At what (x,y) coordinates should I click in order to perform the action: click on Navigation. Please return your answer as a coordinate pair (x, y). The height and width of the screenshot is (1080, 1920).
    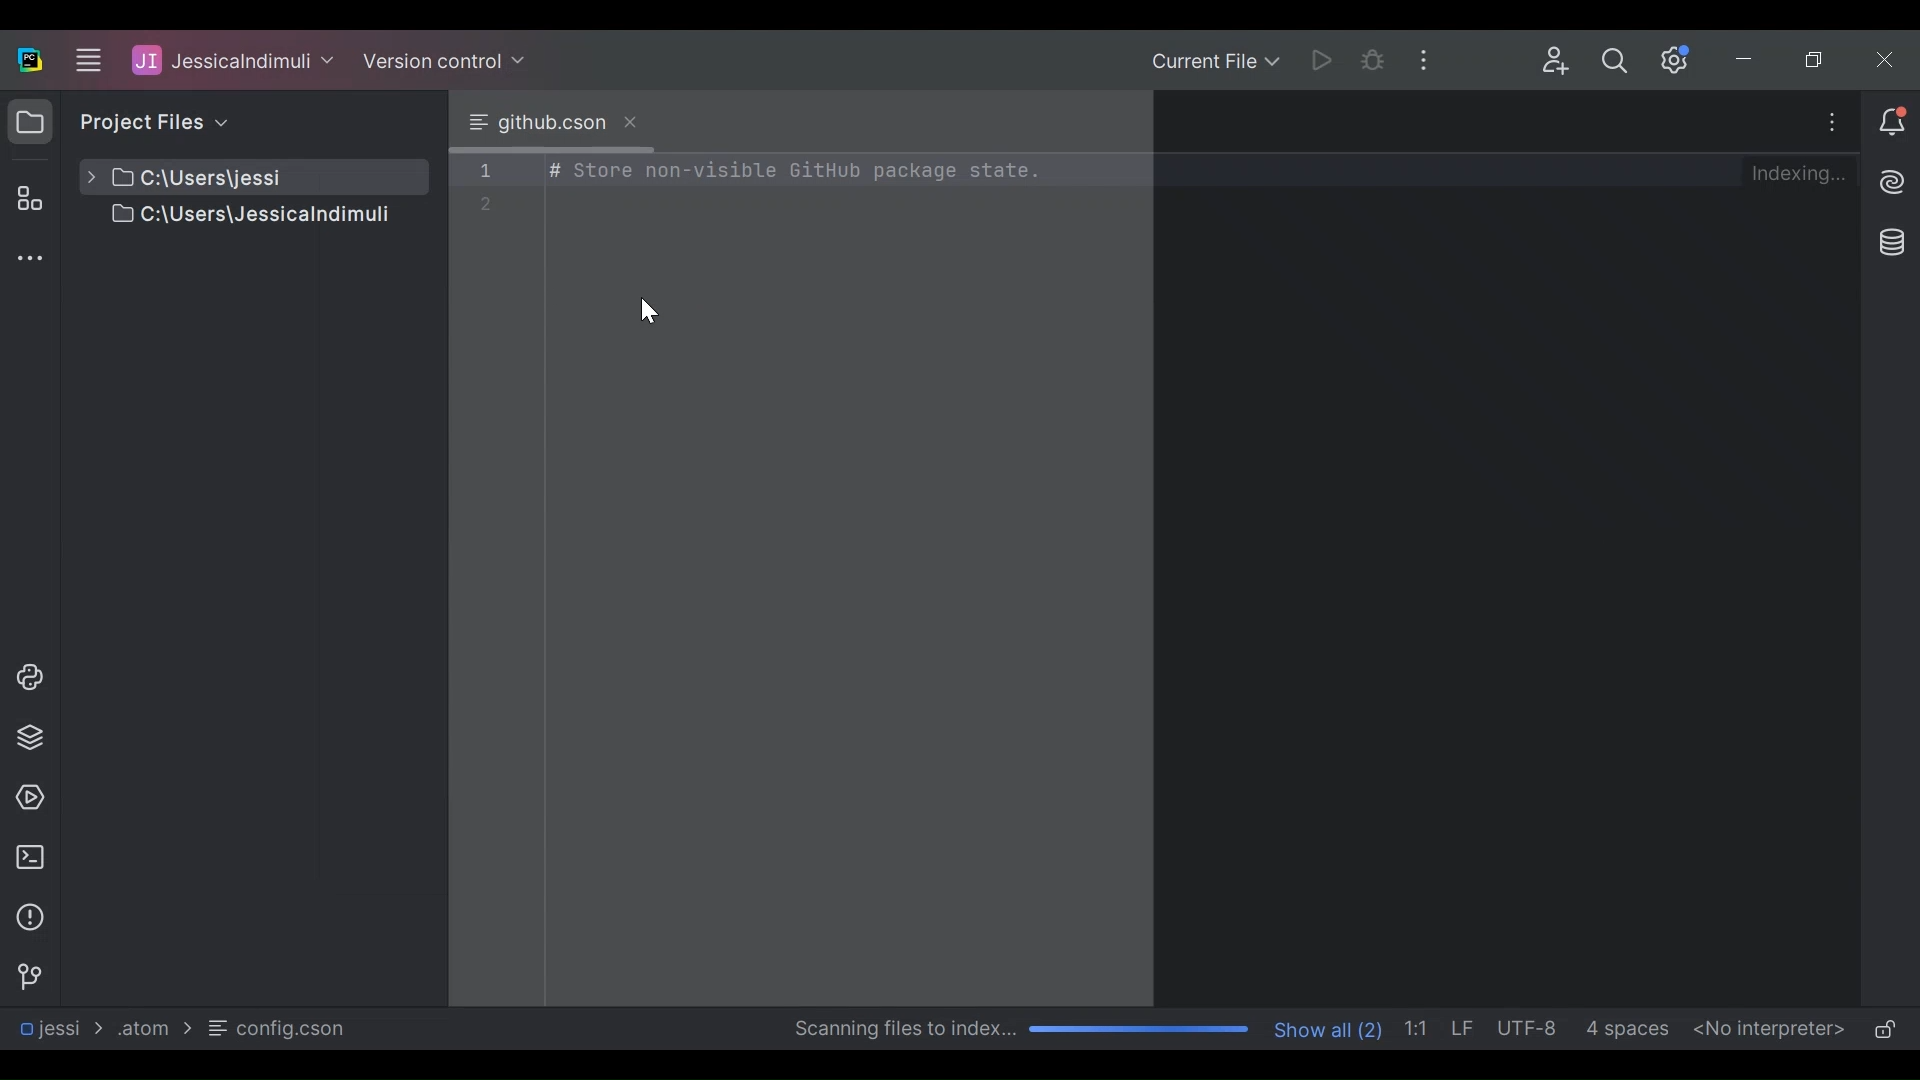
    Looking at the image, I should click on (28, 977).